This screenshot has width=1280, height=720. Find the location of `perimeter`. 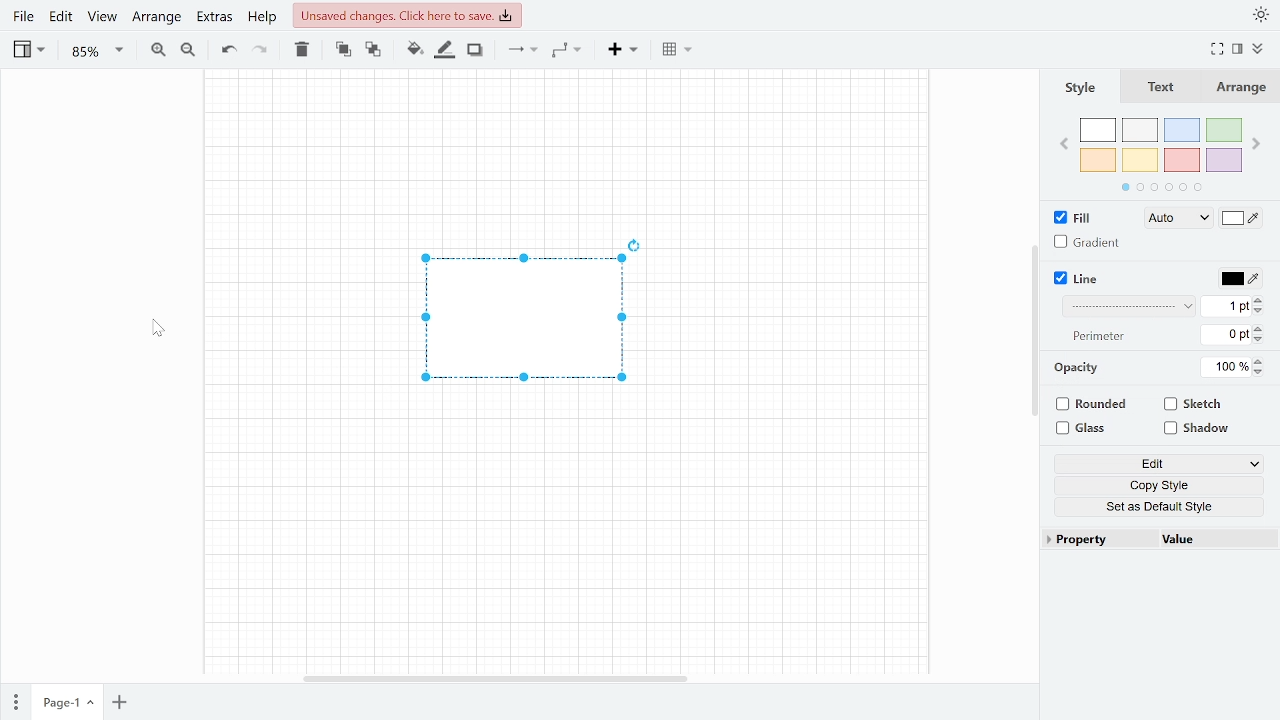

perimeter is located at coordinates (1099, 336).